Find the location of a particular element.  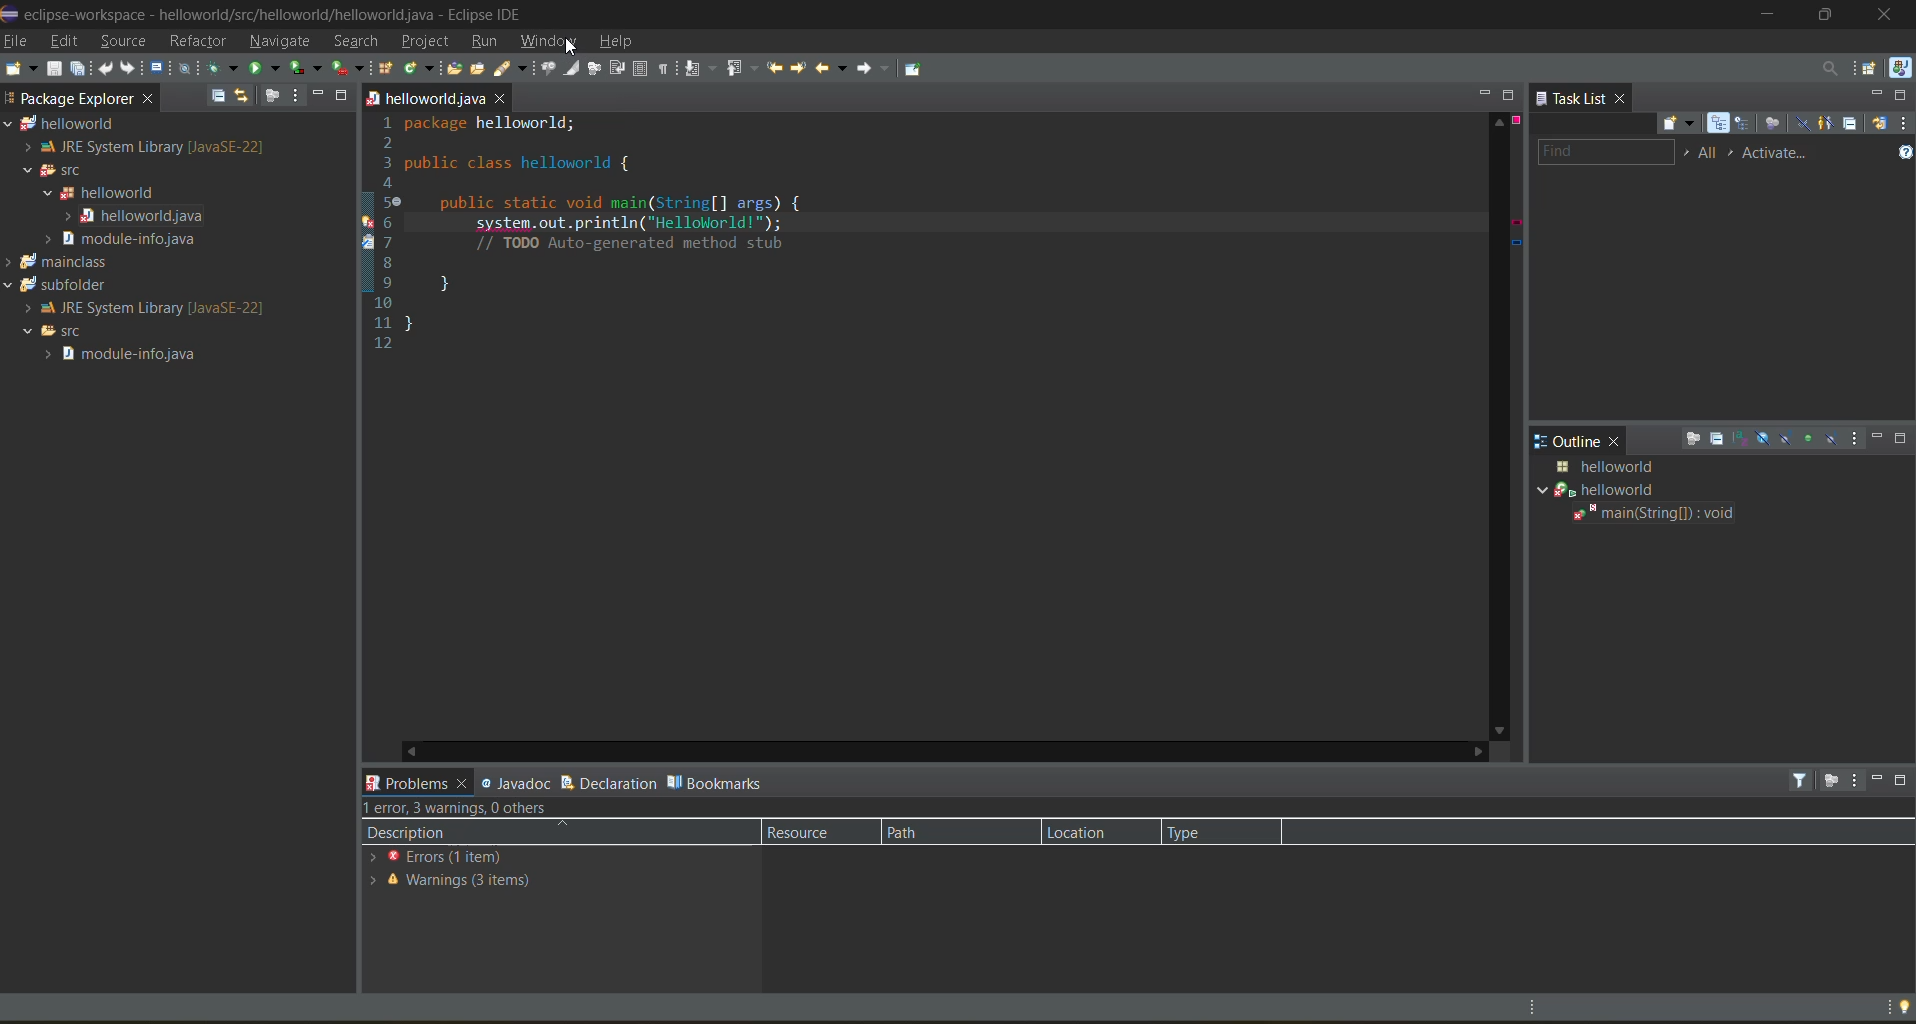

helloworld java is located at coordinates (136, 217).